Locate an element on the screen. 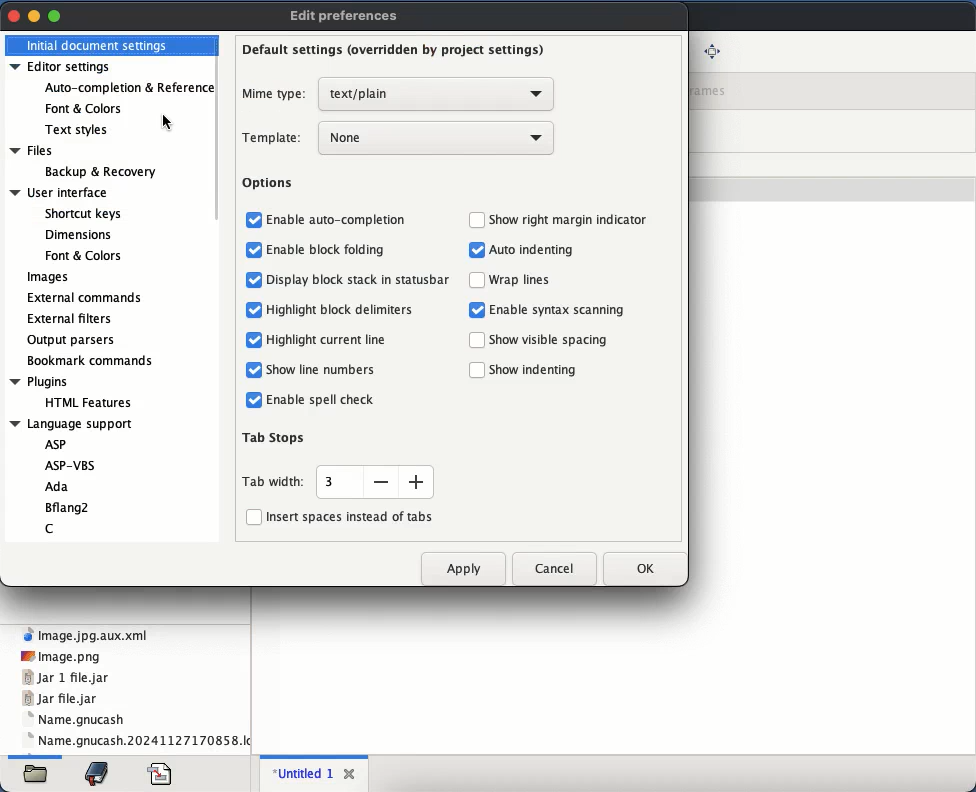  editor settings is located at coordinates (62, 68).